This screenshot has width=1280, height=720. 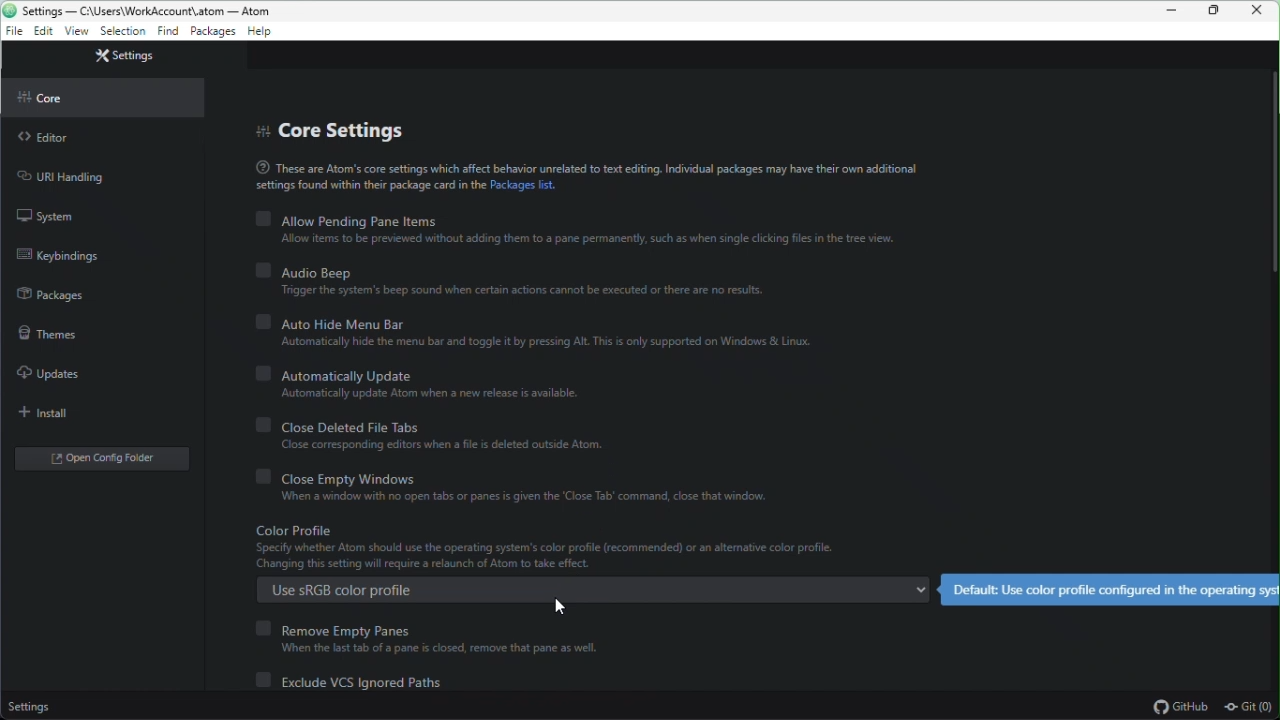 What do you see at coordinates (54, 413) in the screenshot?
I see `Install` at bounding box center [54, 413].